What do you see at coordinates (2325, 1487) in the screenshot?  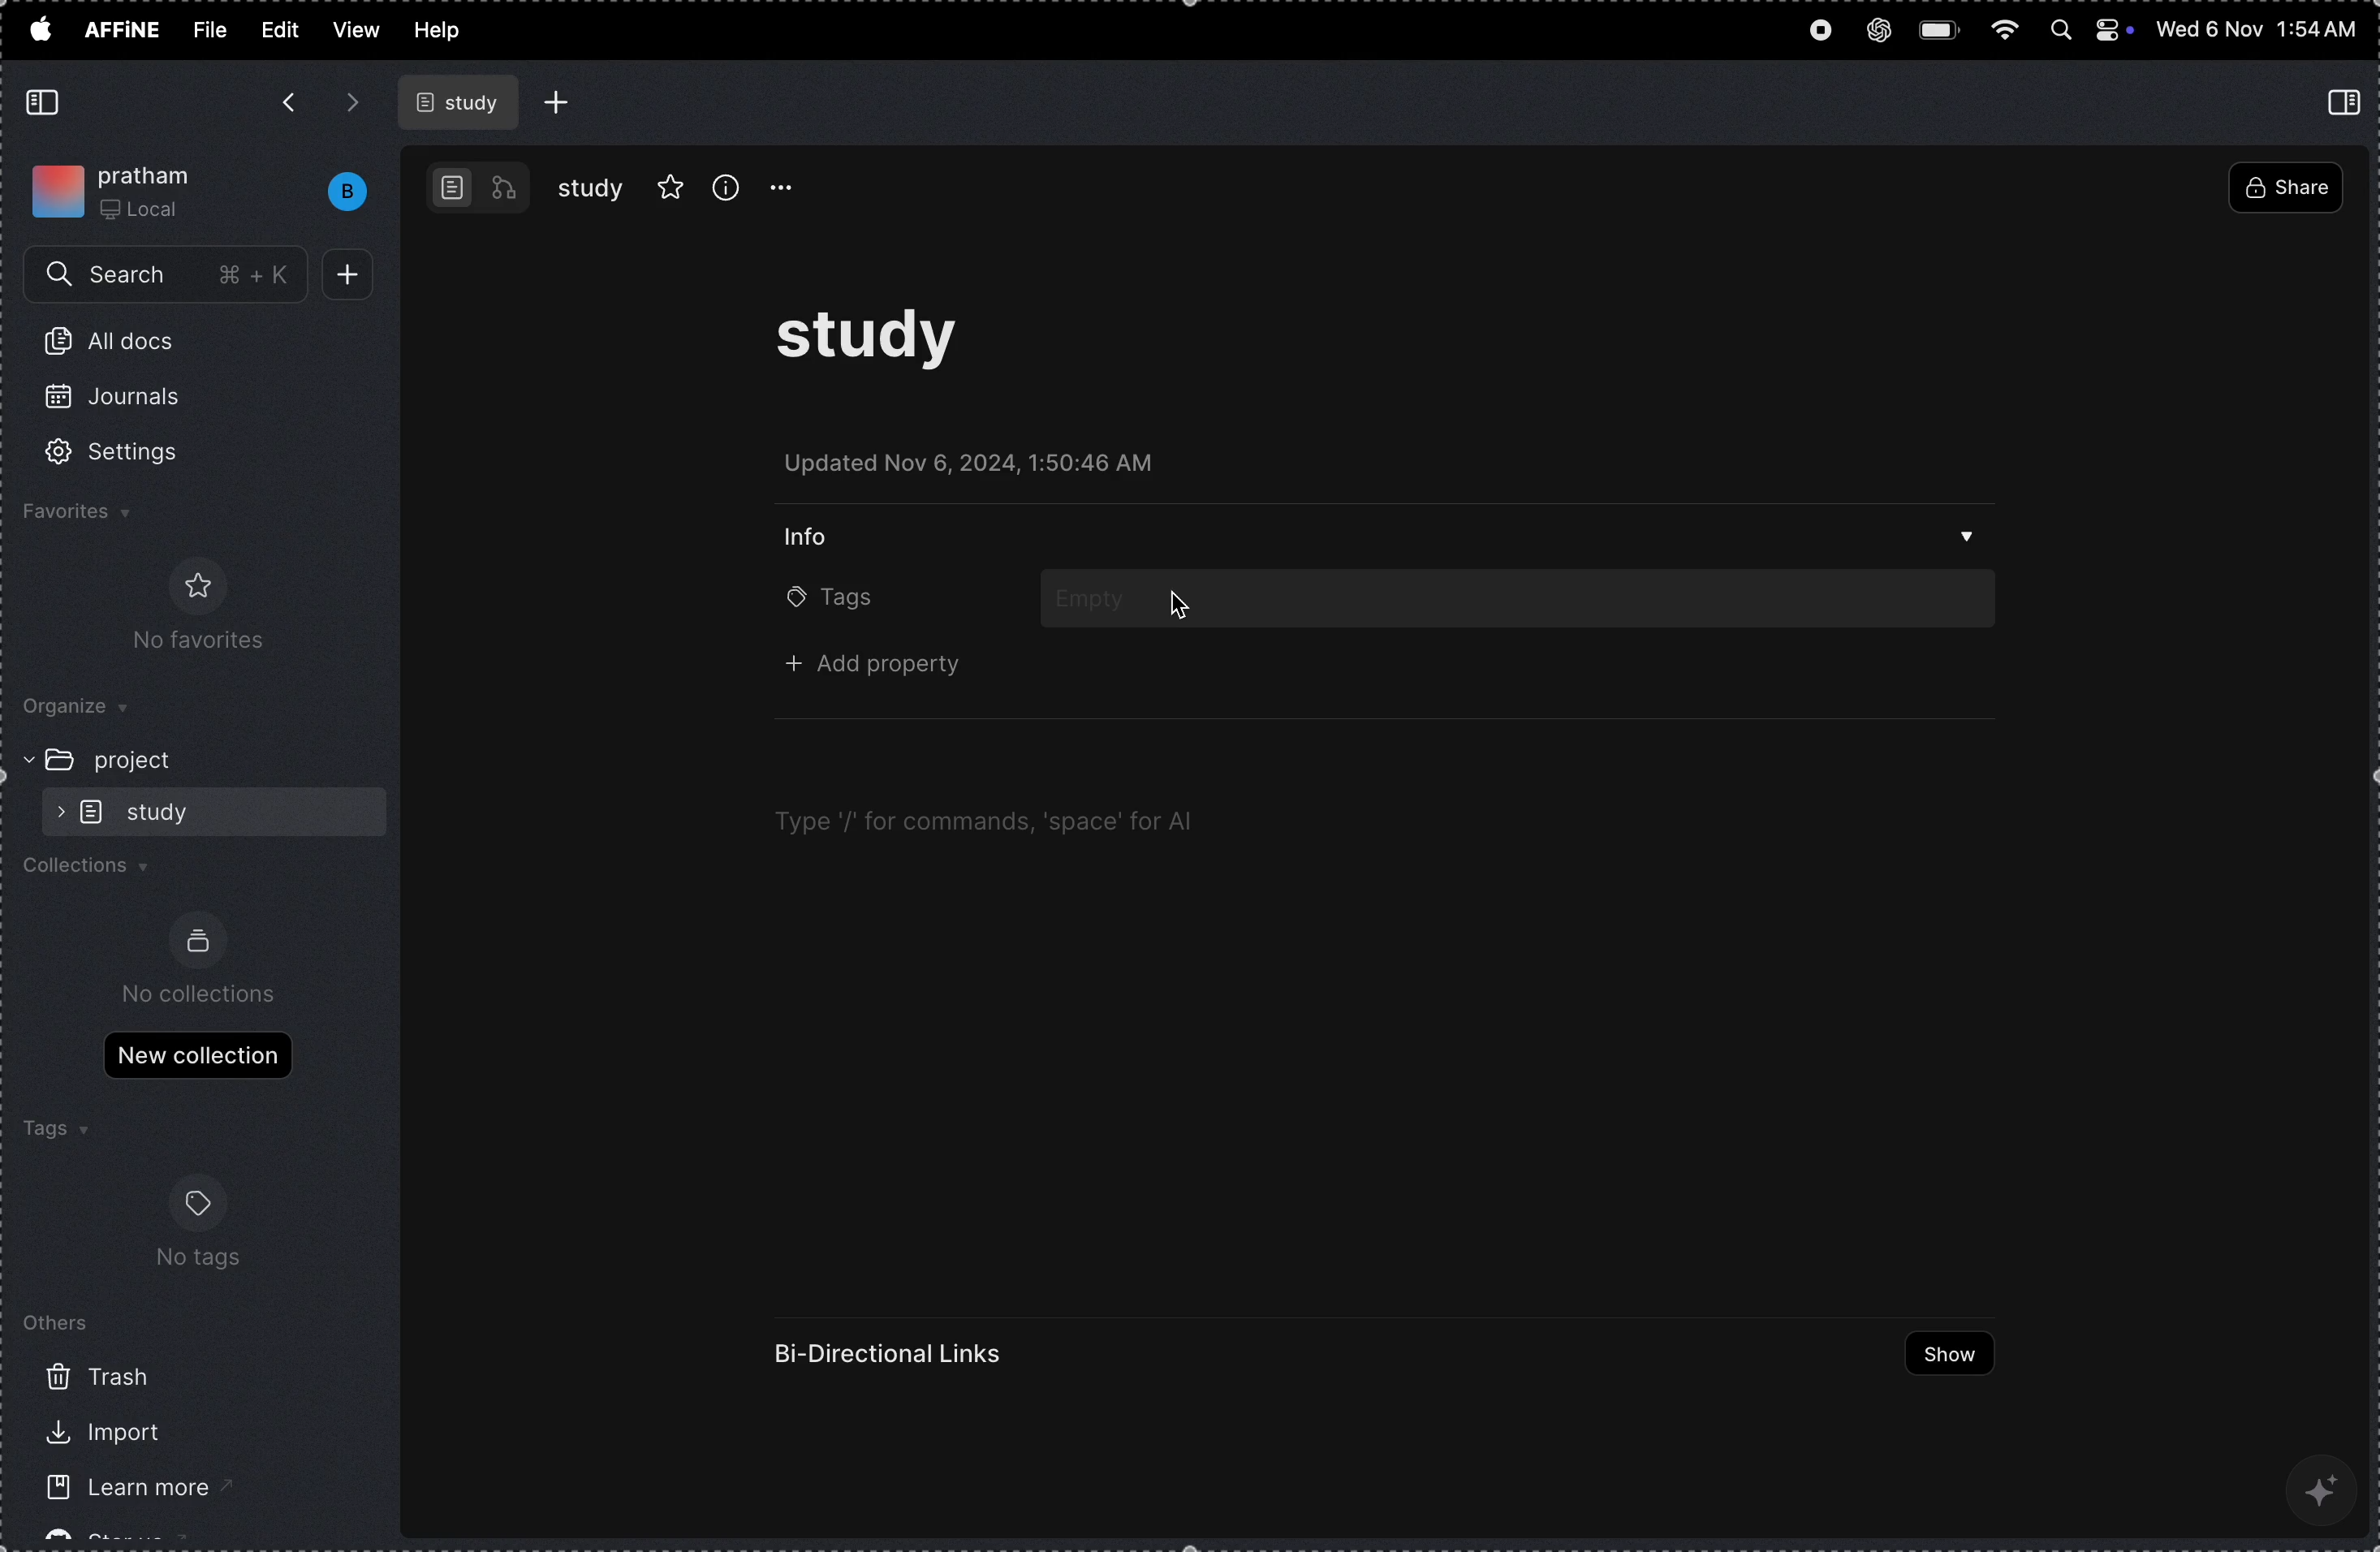 I see `ai` at bounding box center [2325, 1487].